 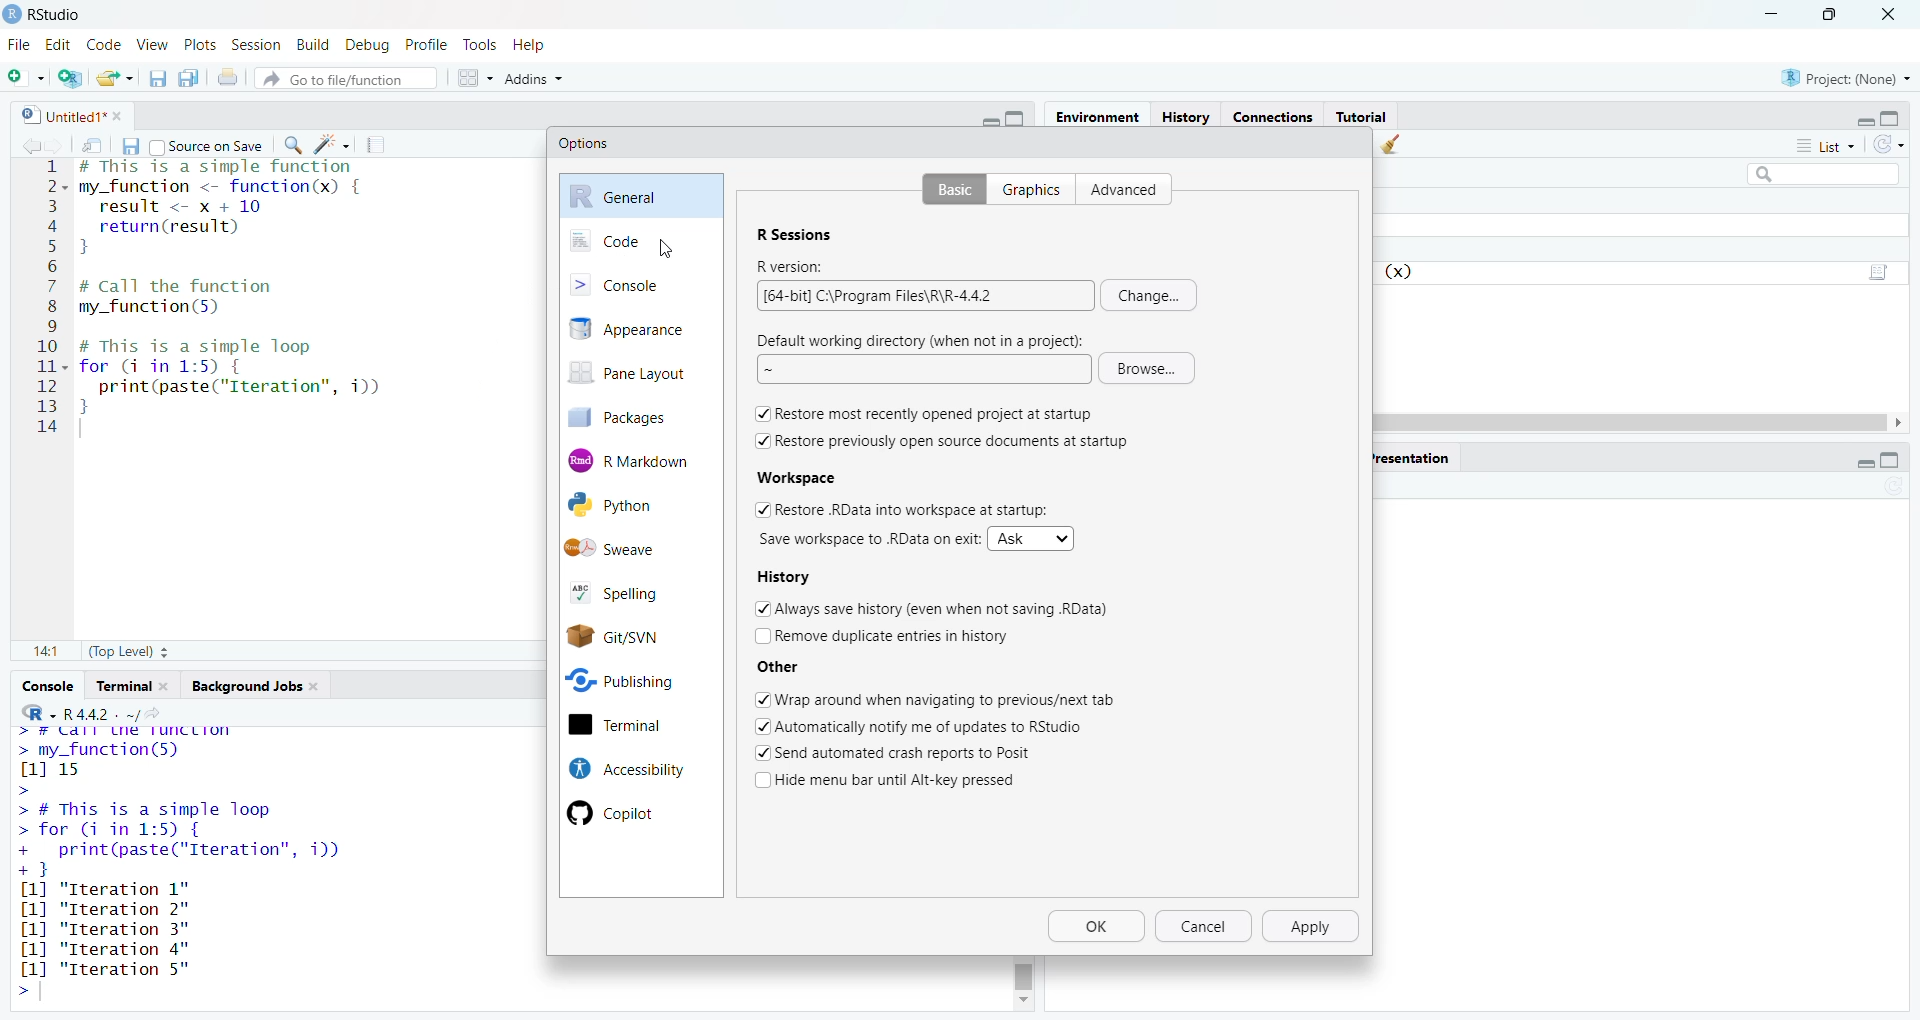 I want to click on Ok, so click(x=1097, y=929).